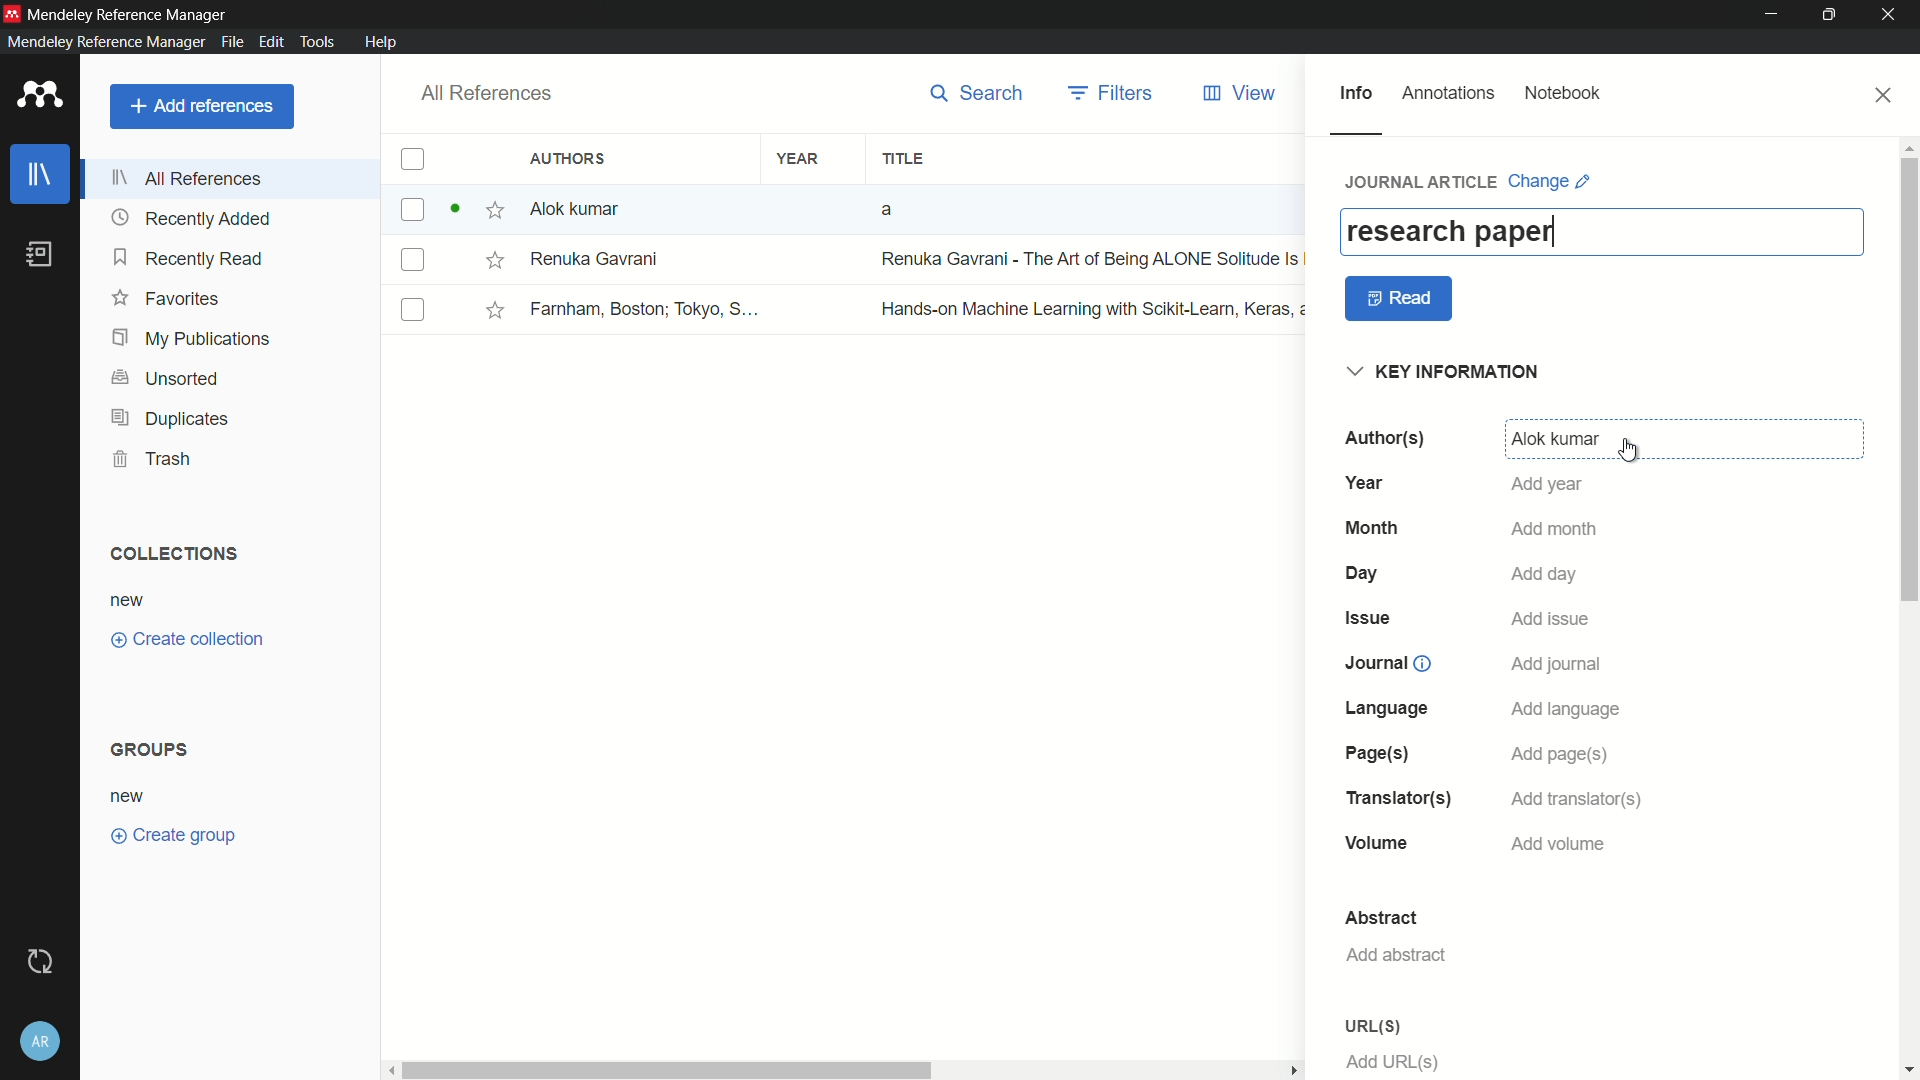 The width and height of the screenshot is (1920, 1080). Describe the element at coordinates (1546, 484) in the screenshot. I see `add year` at that location.